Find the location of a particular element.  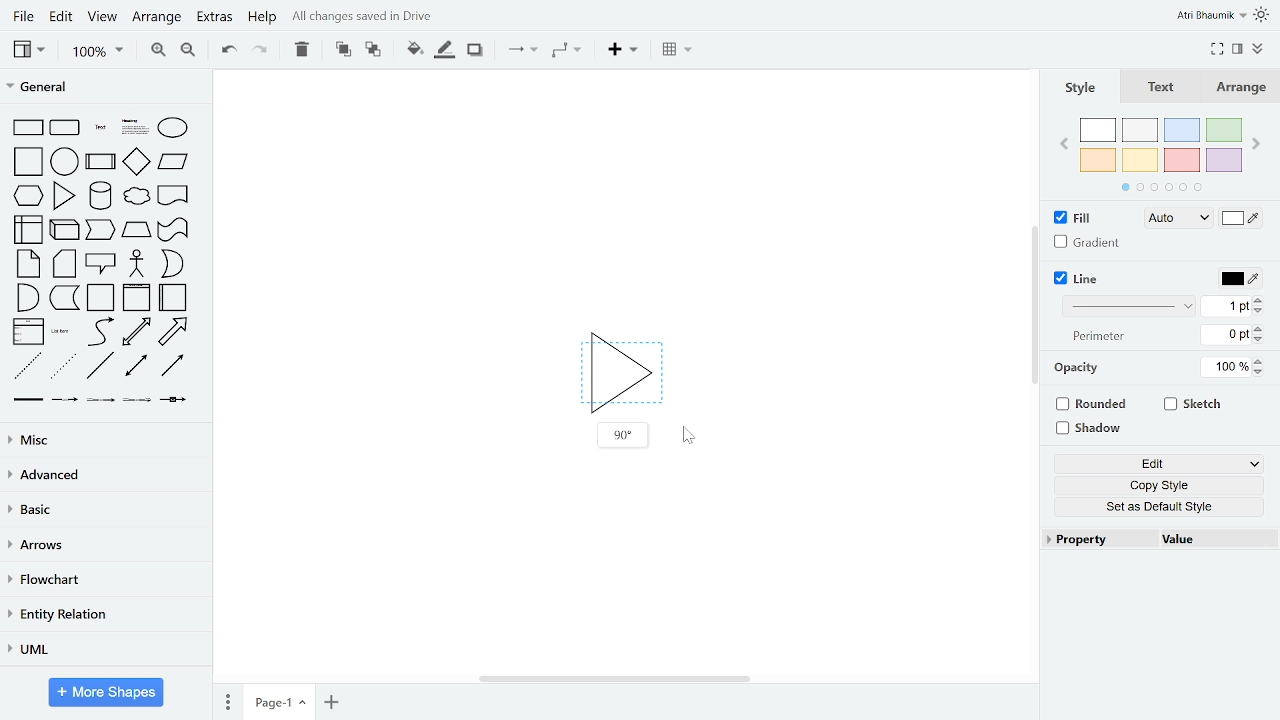

Cursor is located at coordinates (689, 436).